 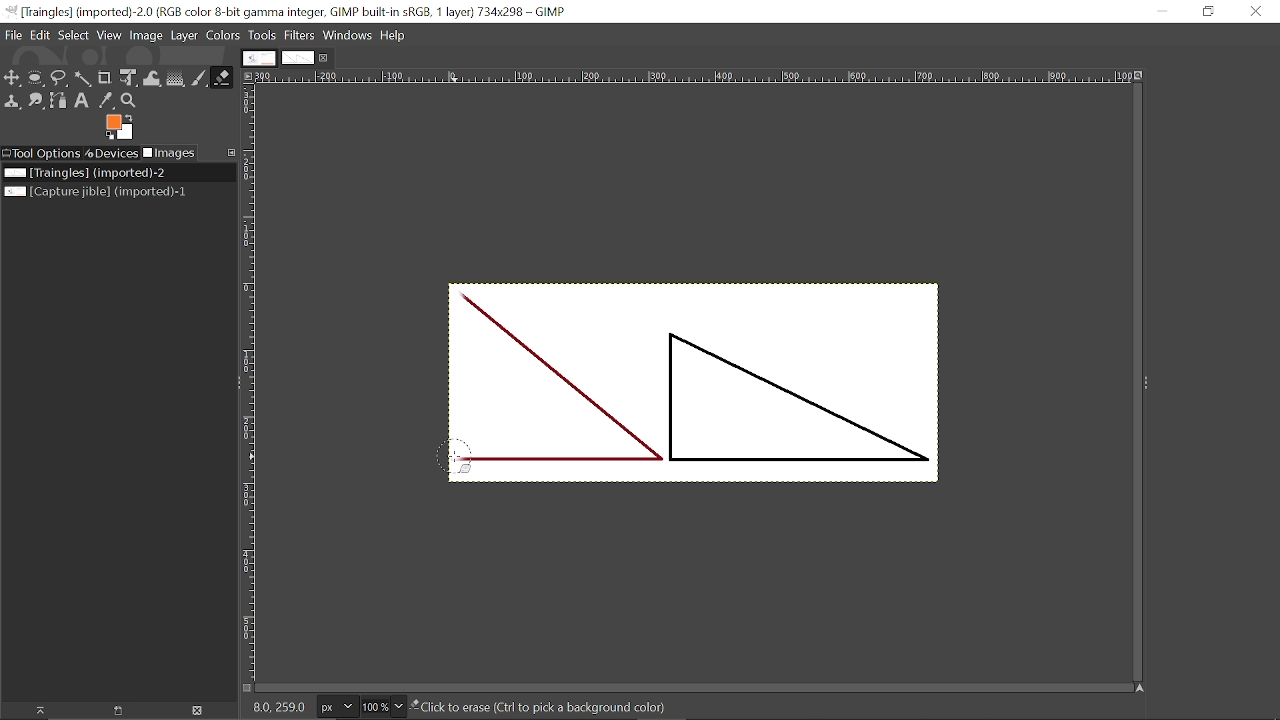 I want to click on Select, so click(x=72, y=35).